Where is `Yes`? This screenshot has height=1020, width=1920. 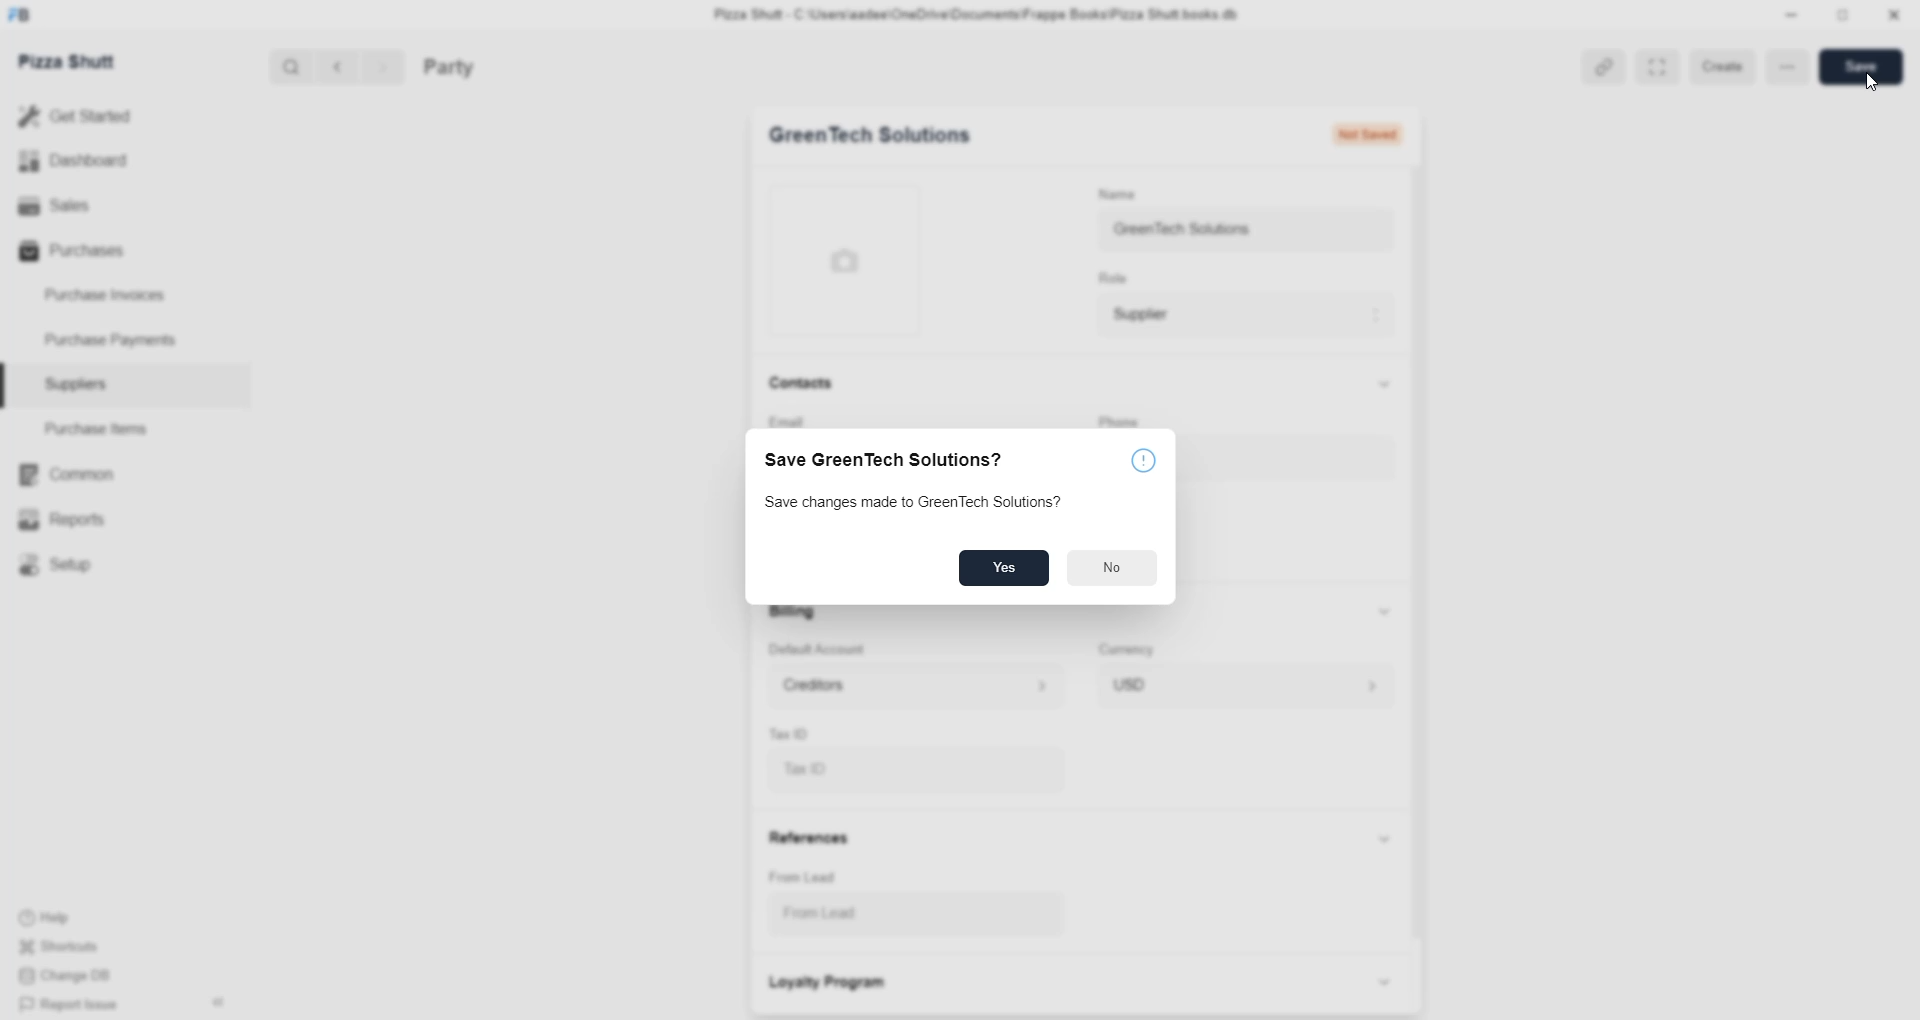
Yes is located at coordinates (1008, 568).